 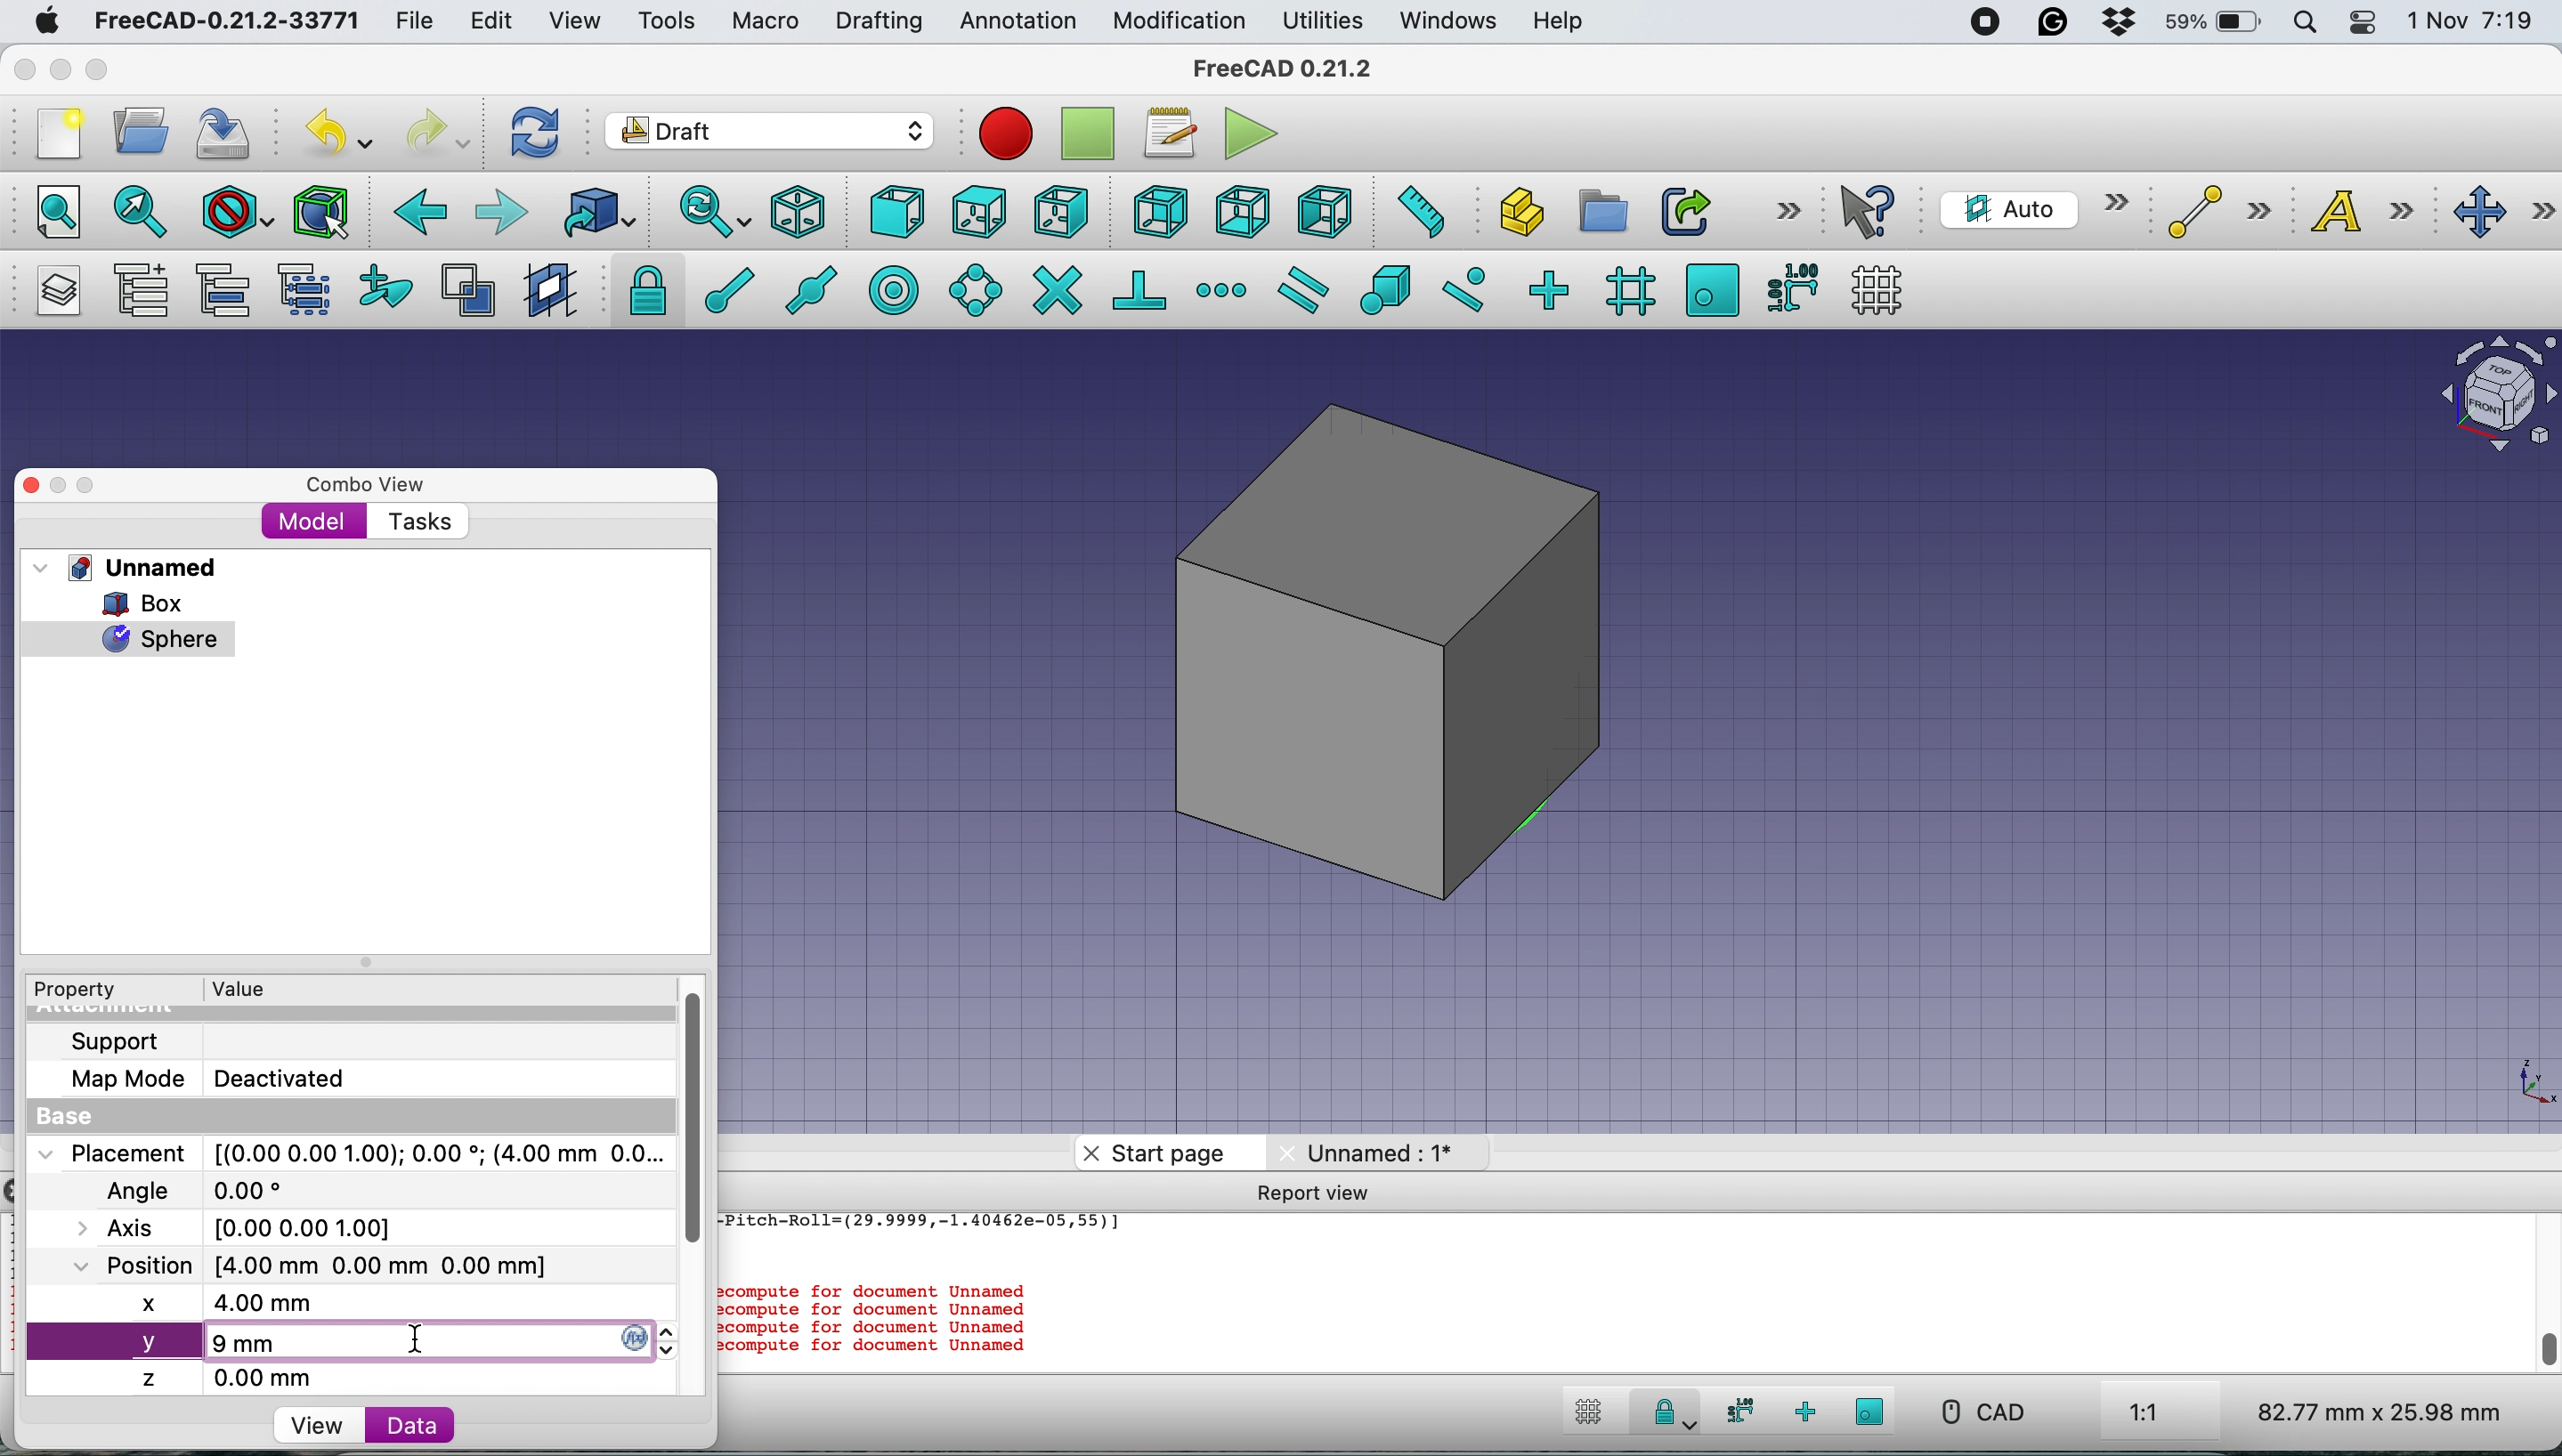 What do you see at coordinates (25, 64) in the screenshot?
I see `close` at bounding box center [25, 64].